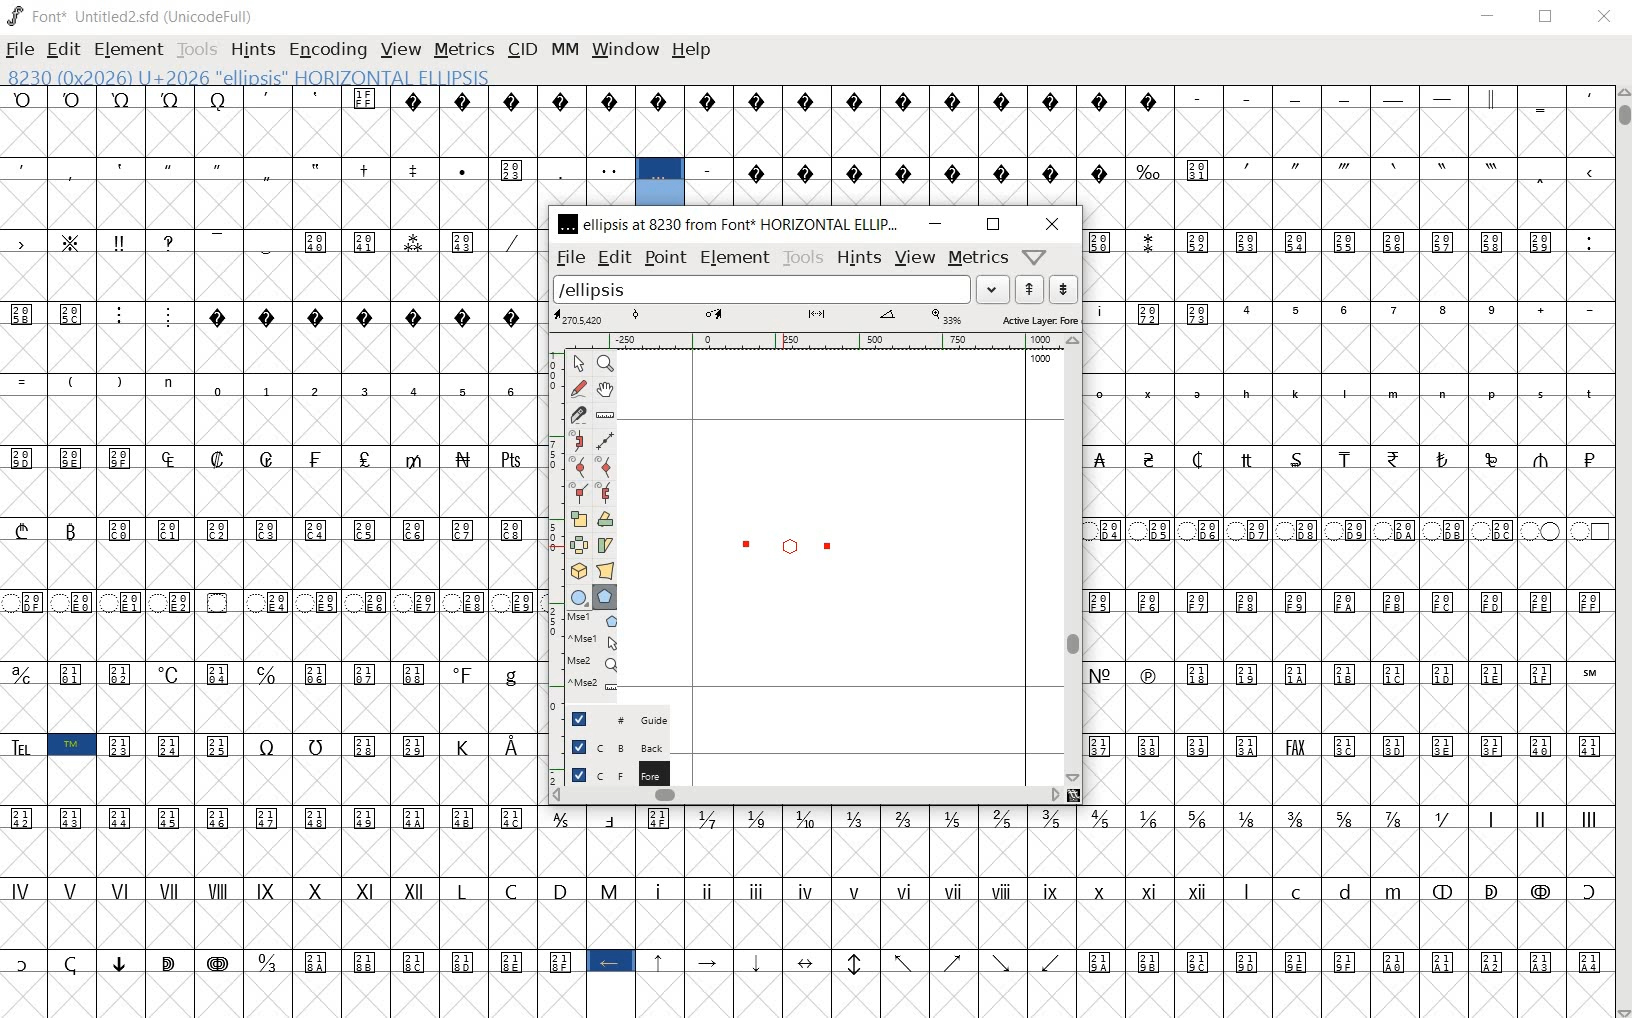 The image size is (1632, 1018). Describe the element at coordinates (577, 570) in the screenshot. I see `rotate the selection in 3D and project back to plane` at that location.